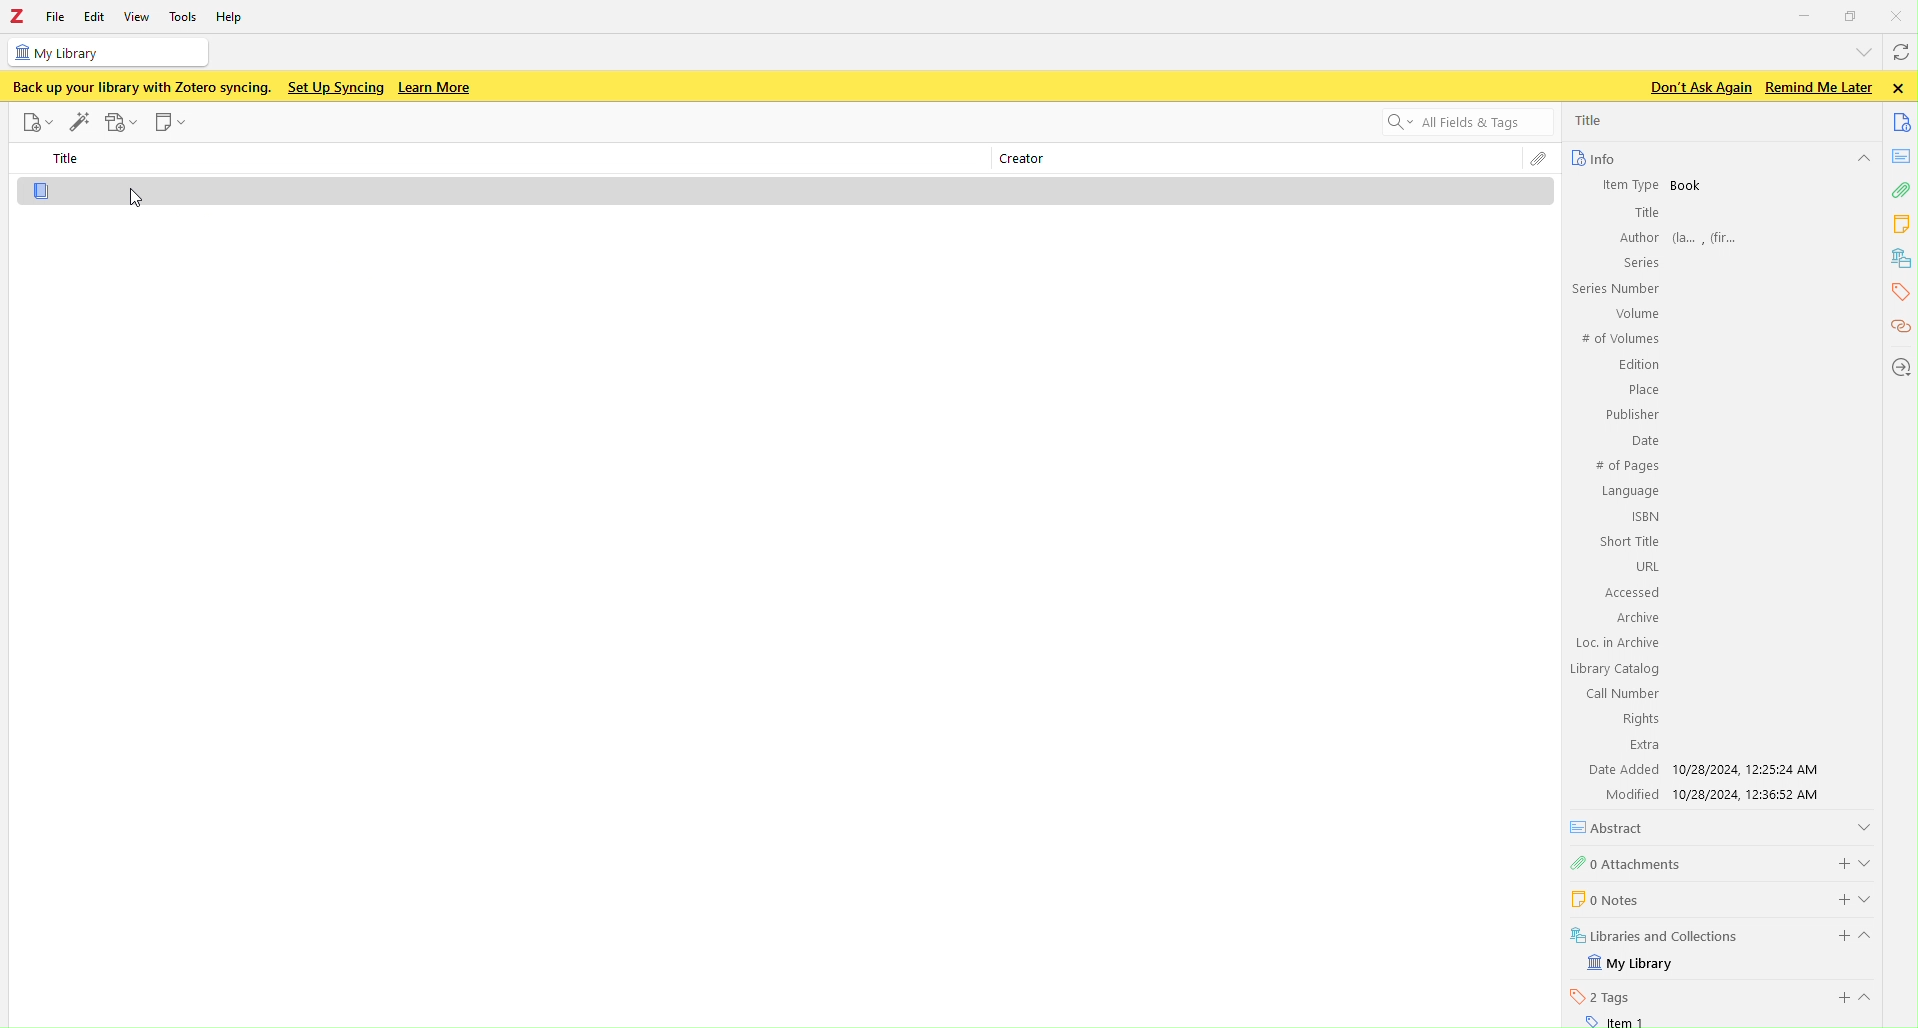 The width and height of the screenshot is (1918, 1028). Describe the element at coordinates (1862, 160) in the screenshot. I see `hide` at that location.